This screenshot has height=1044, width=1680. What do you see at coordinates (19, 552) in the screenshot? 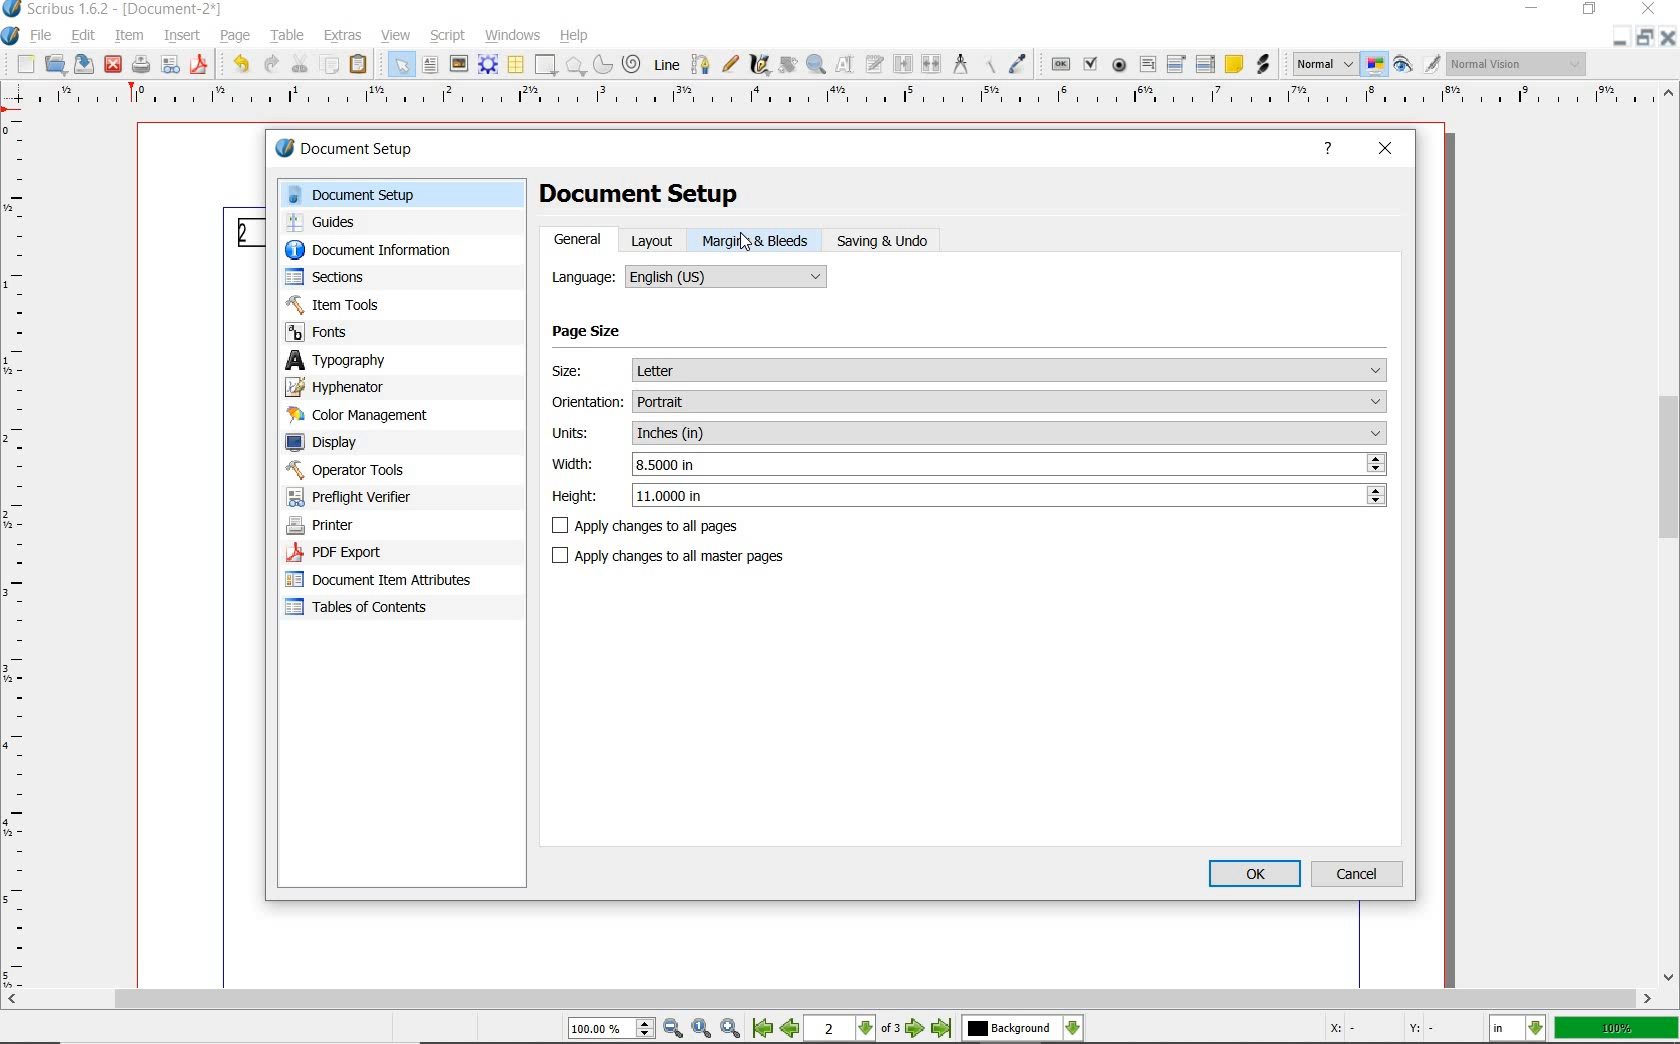
I see `Vertical Margin` at bounding box center [19, 552].